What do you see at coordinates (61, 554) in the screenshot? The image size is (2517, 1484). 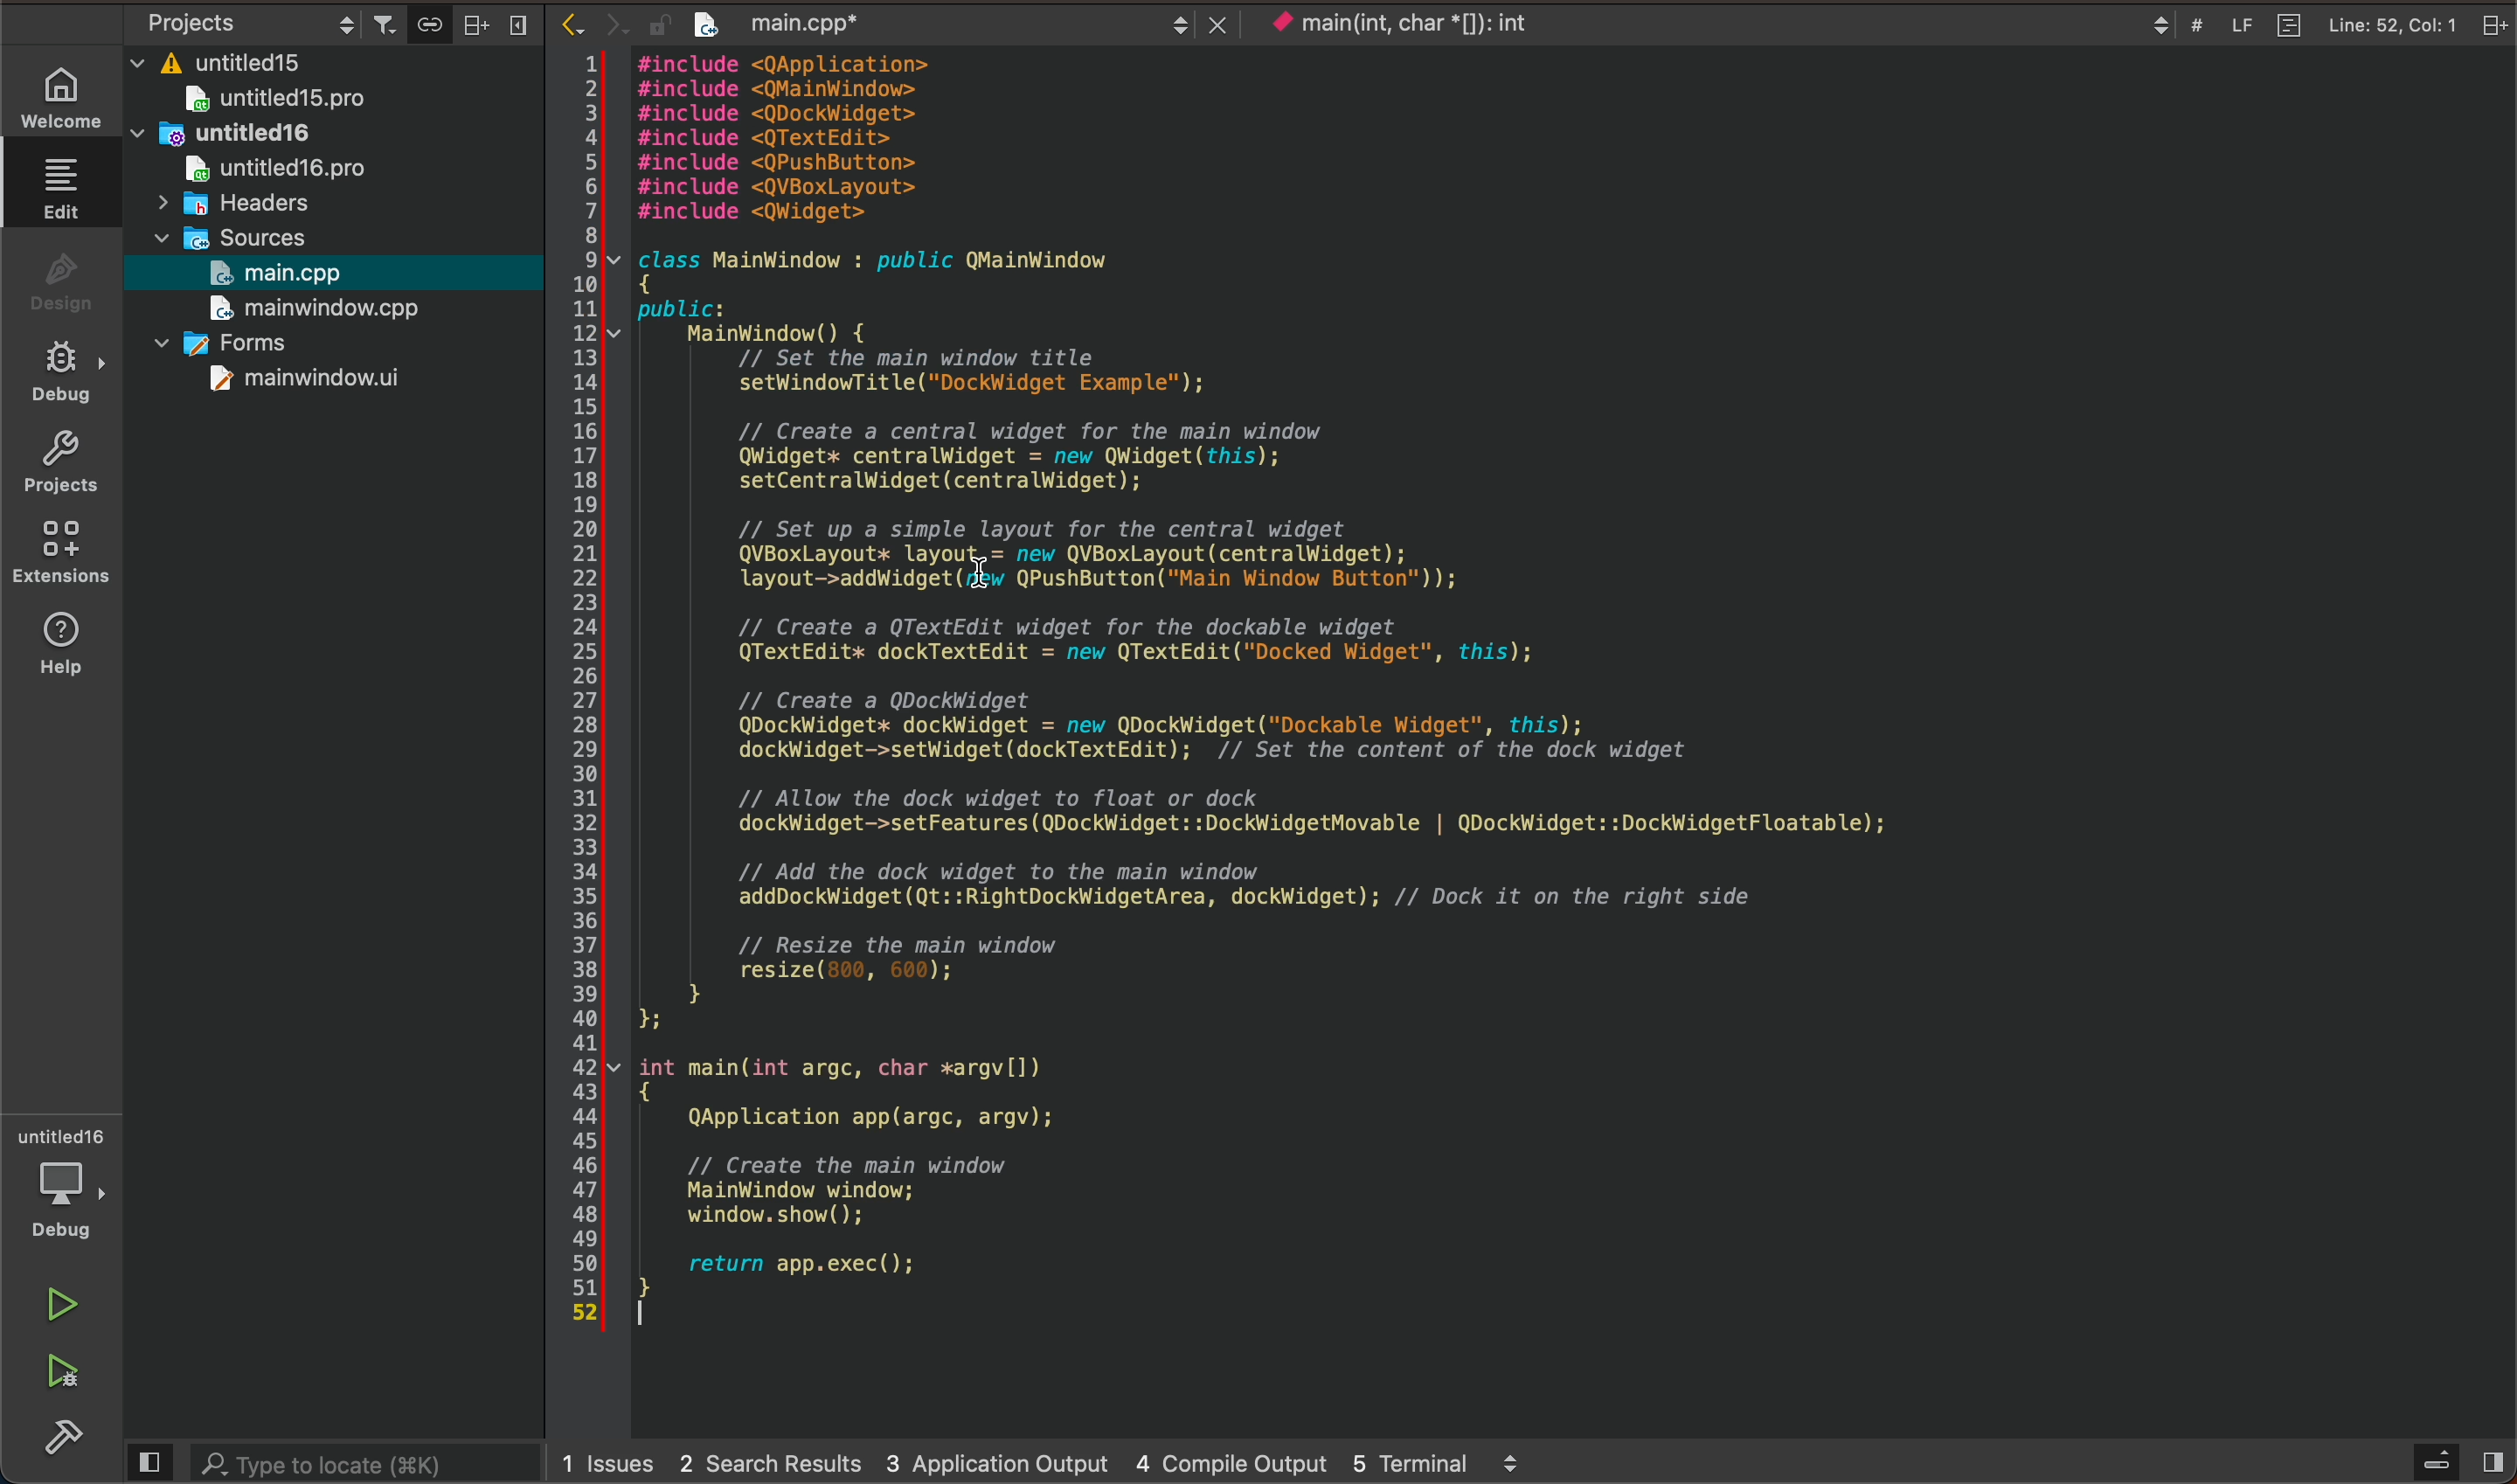 I see `extensions` at bounding box center [61, 554].